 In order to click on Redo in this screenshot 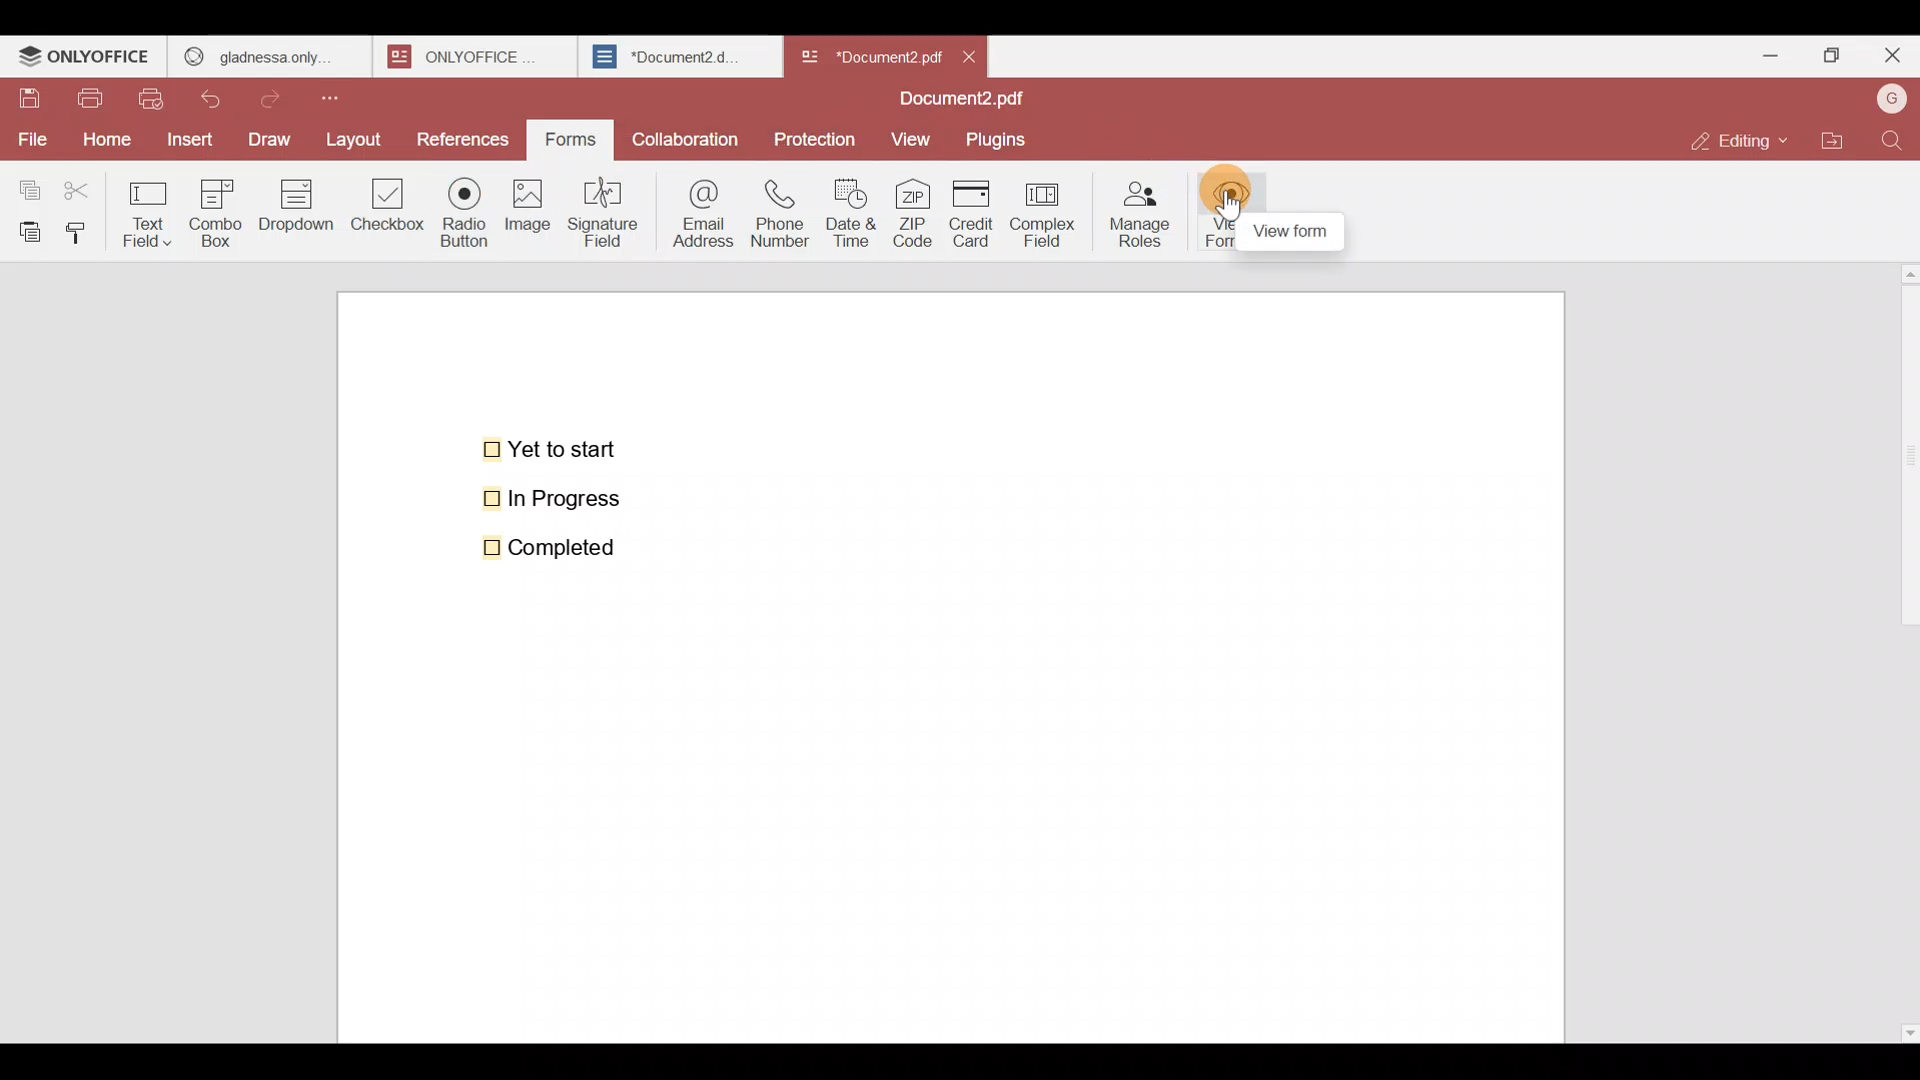, I will do `click(280, 94)`.